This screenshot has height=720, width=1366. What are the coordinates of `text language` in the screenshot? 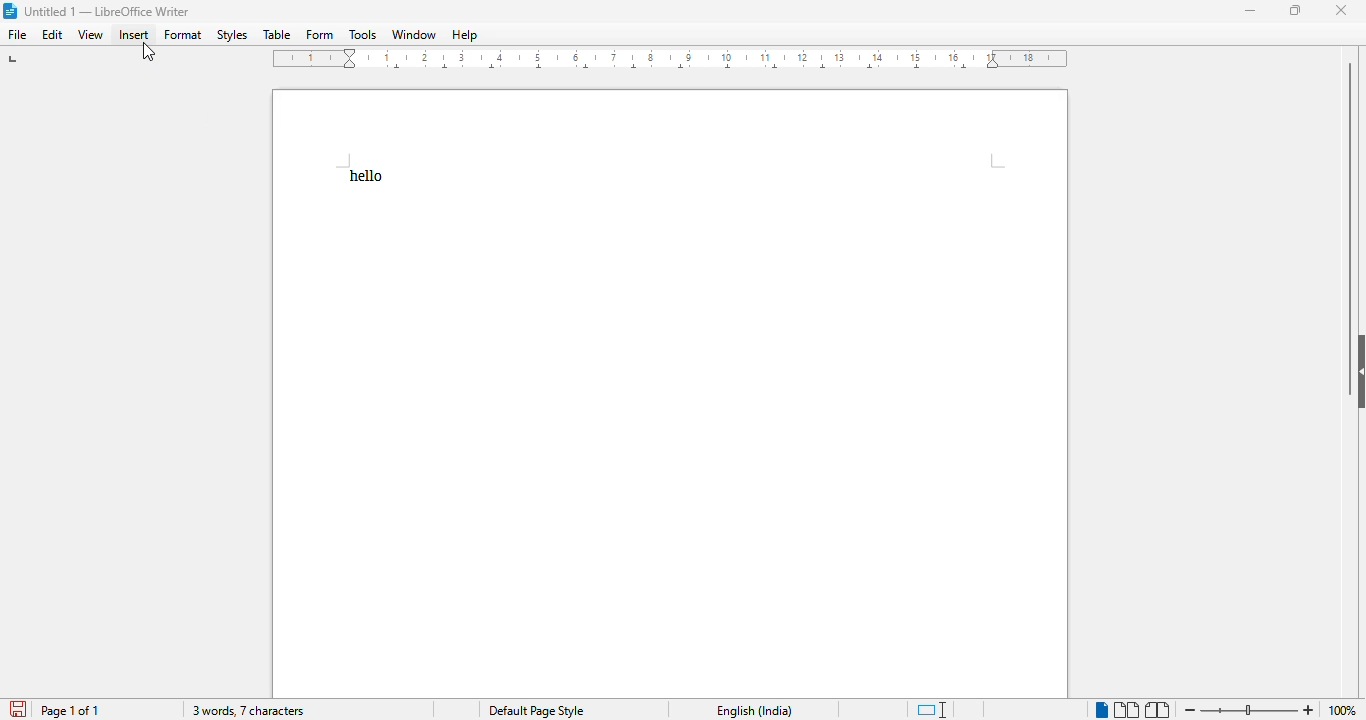 It's located at (755, 711).